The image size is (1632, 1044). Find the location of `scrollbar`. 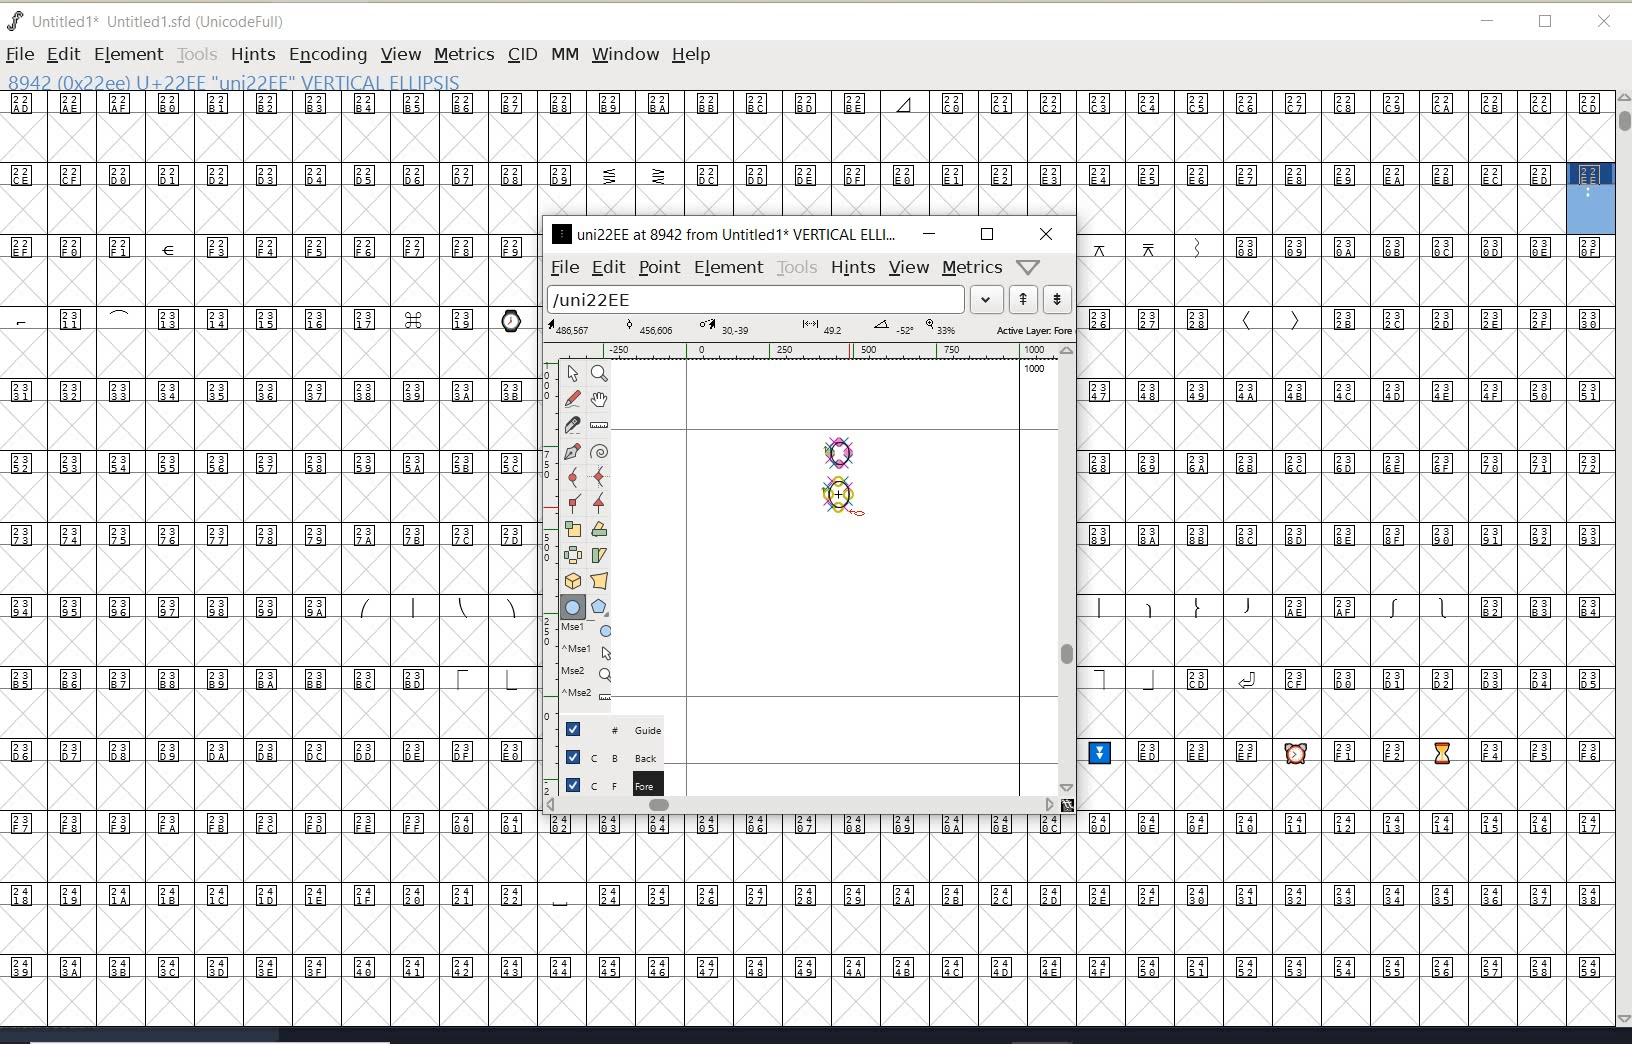

scrollbar is located at coordinates (1065, 569).